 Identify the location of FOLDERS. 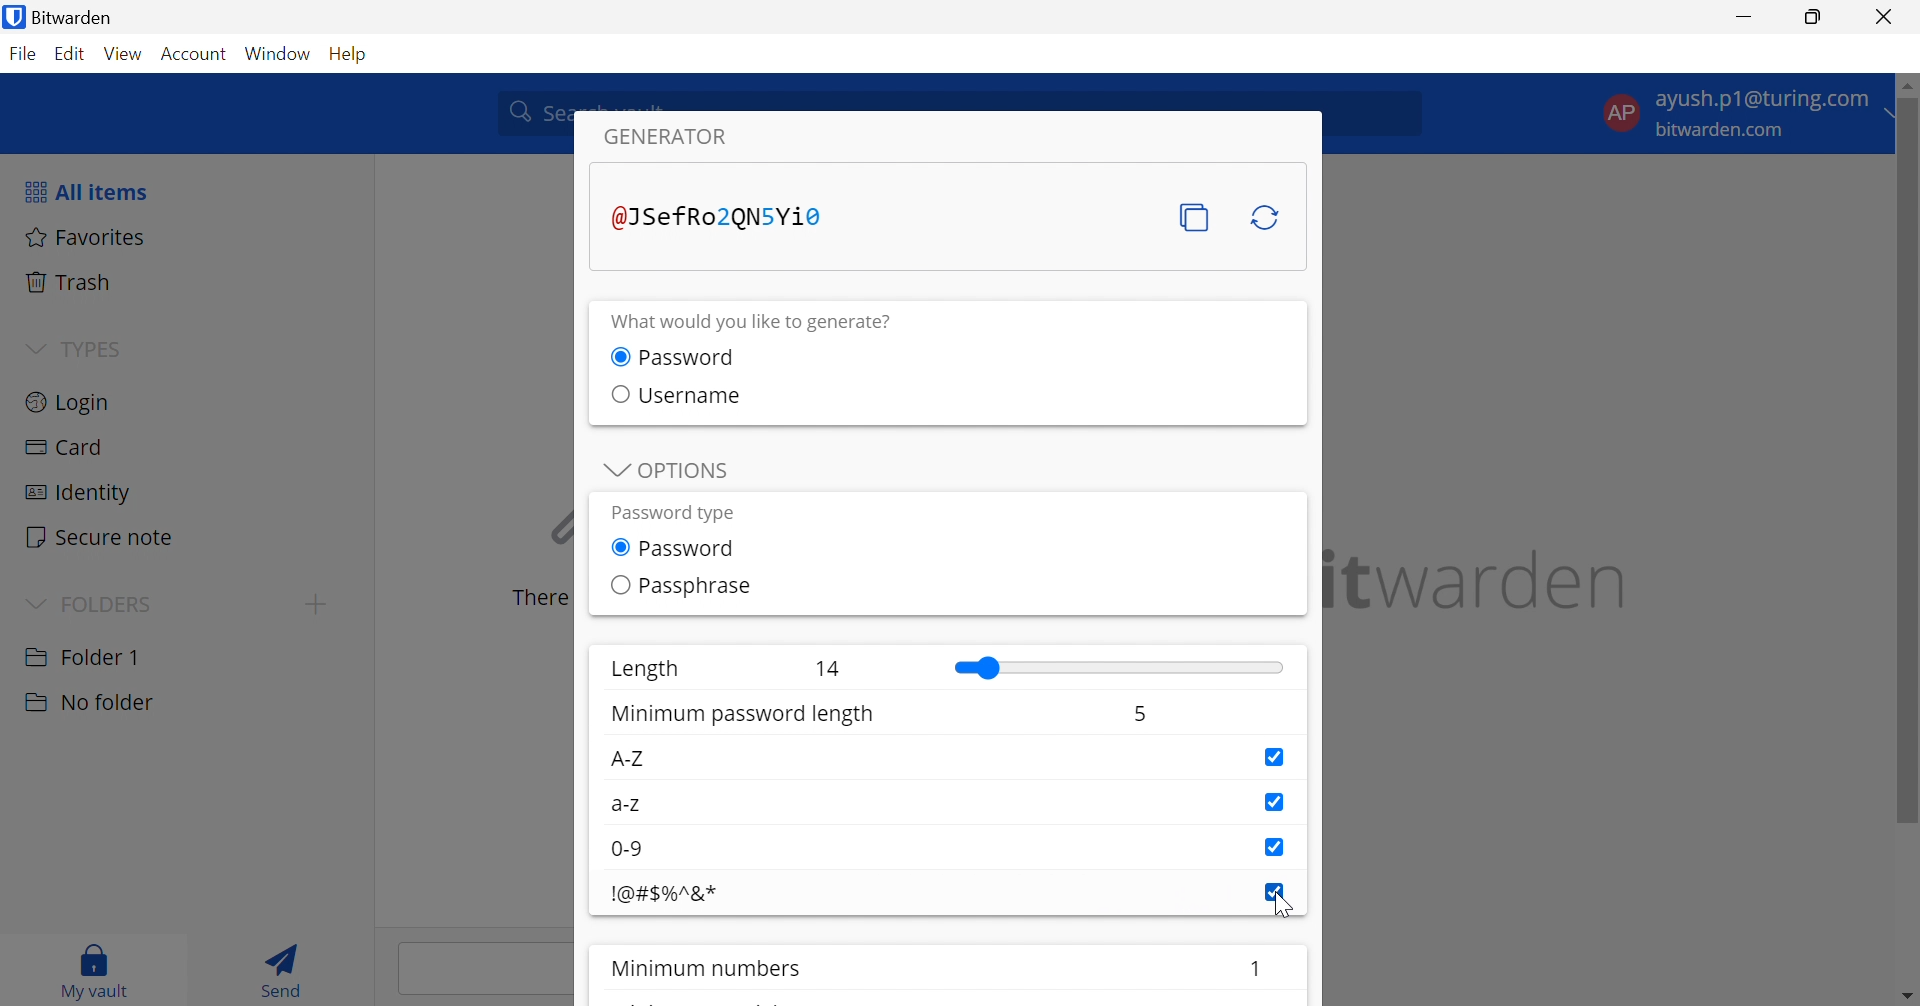
(111, 601).